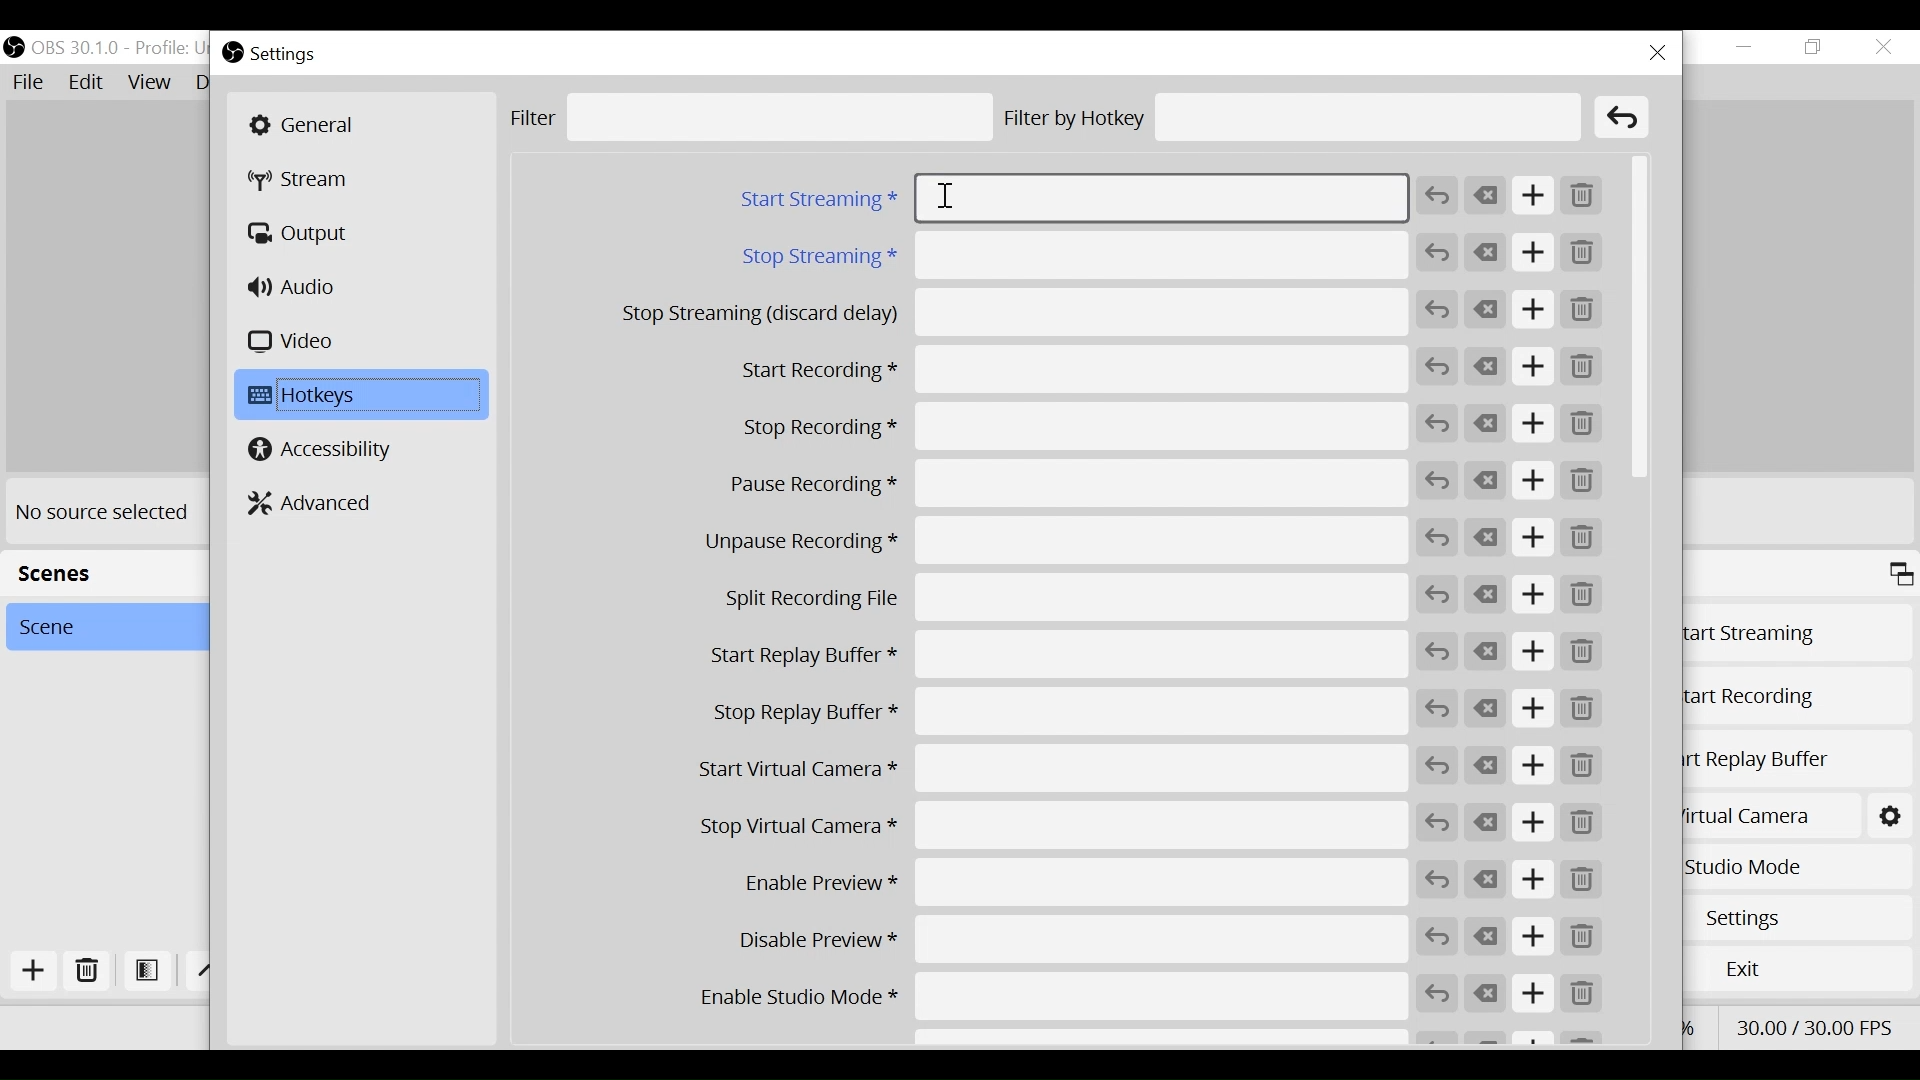 This screenshot has height=1080, width=1920. Describe the element at coordinates (1438, 536) in the screenshot. I see `Revert` at that location.